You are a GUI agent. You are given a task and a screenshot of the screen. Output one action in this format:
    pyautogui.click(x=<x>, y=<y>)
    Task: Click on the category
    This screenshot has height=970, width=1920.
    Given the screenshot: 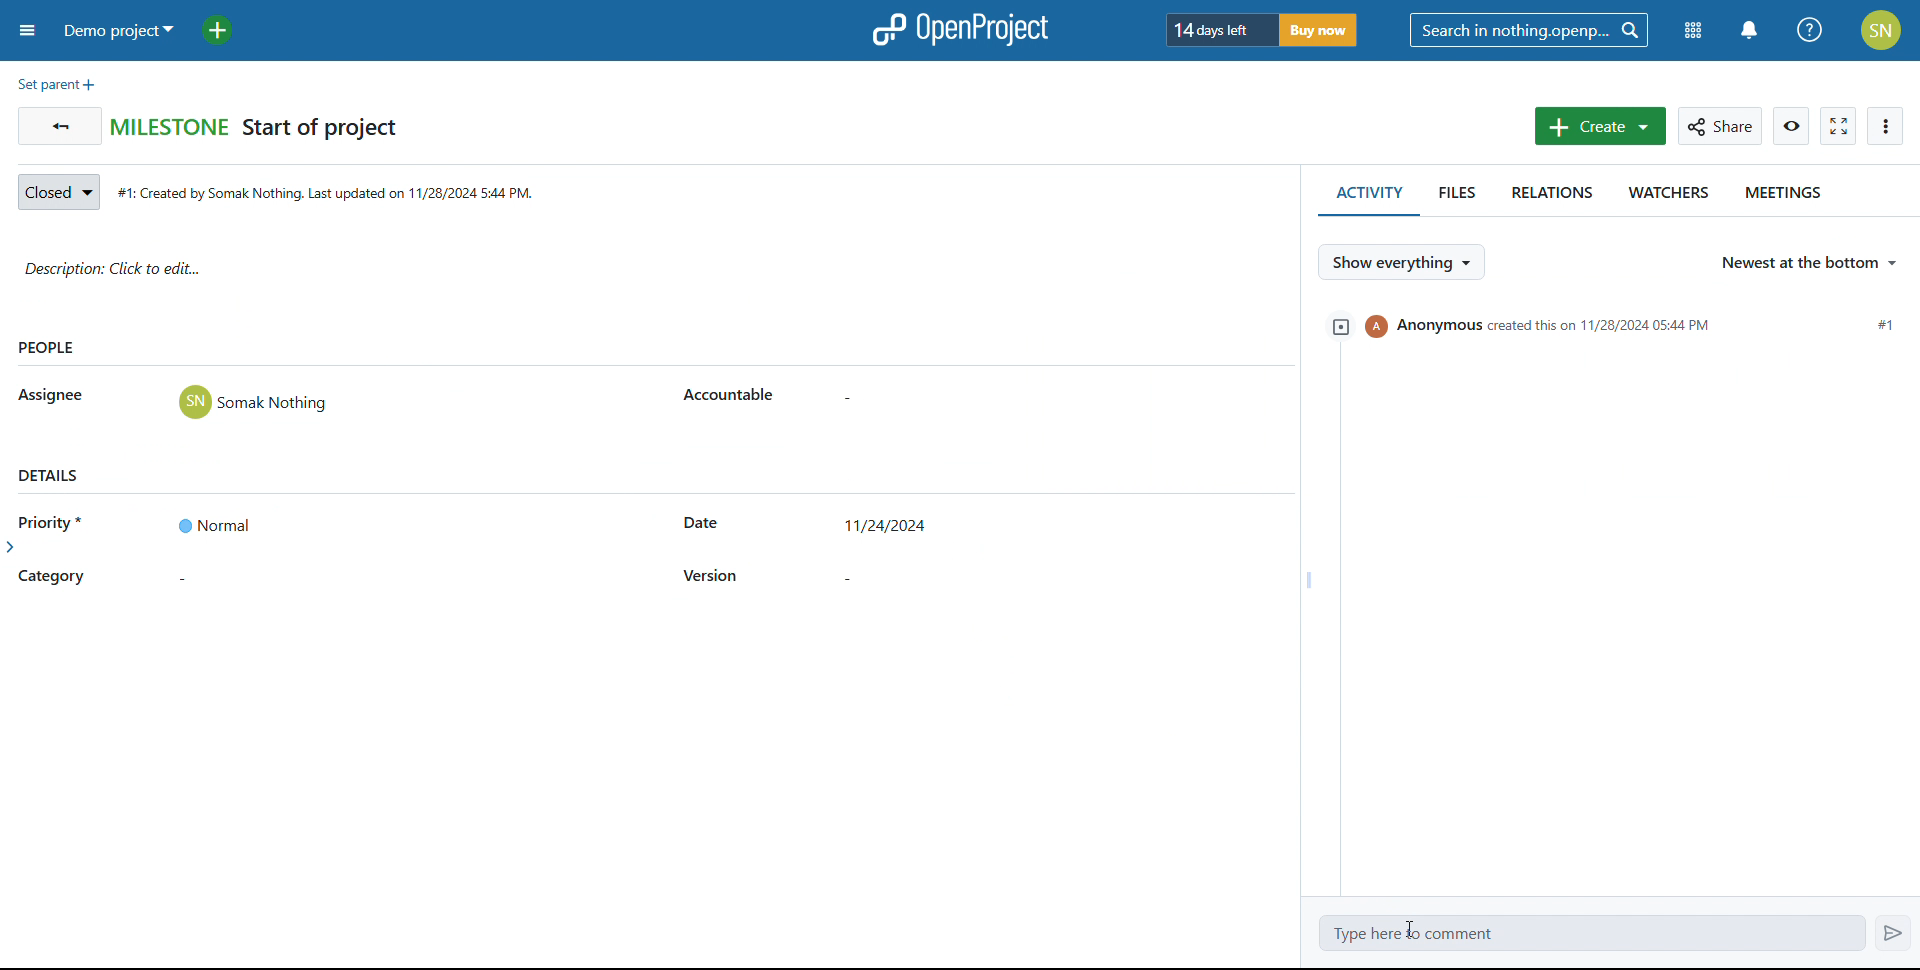 What is the action you would take?
    pyautogui.click(x=52, y=578)
    